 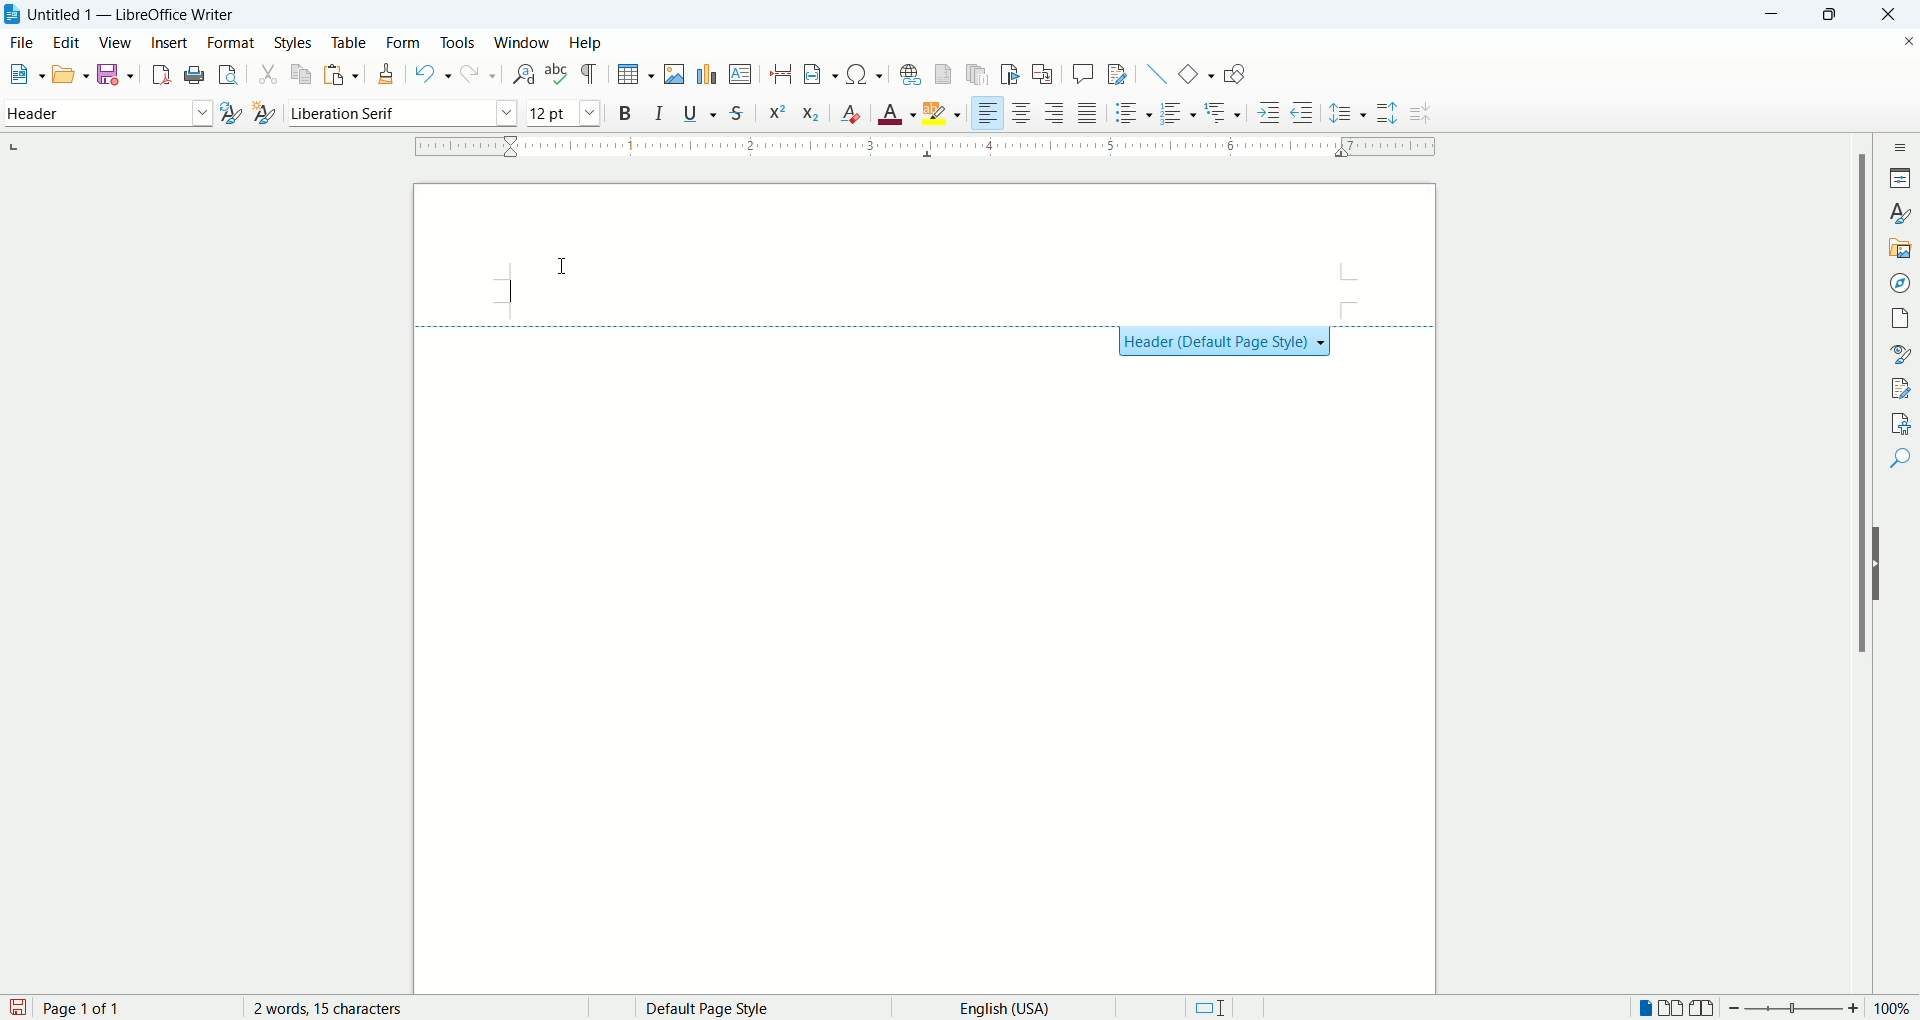 I want to click on outline, so click(x=1222, y=113).